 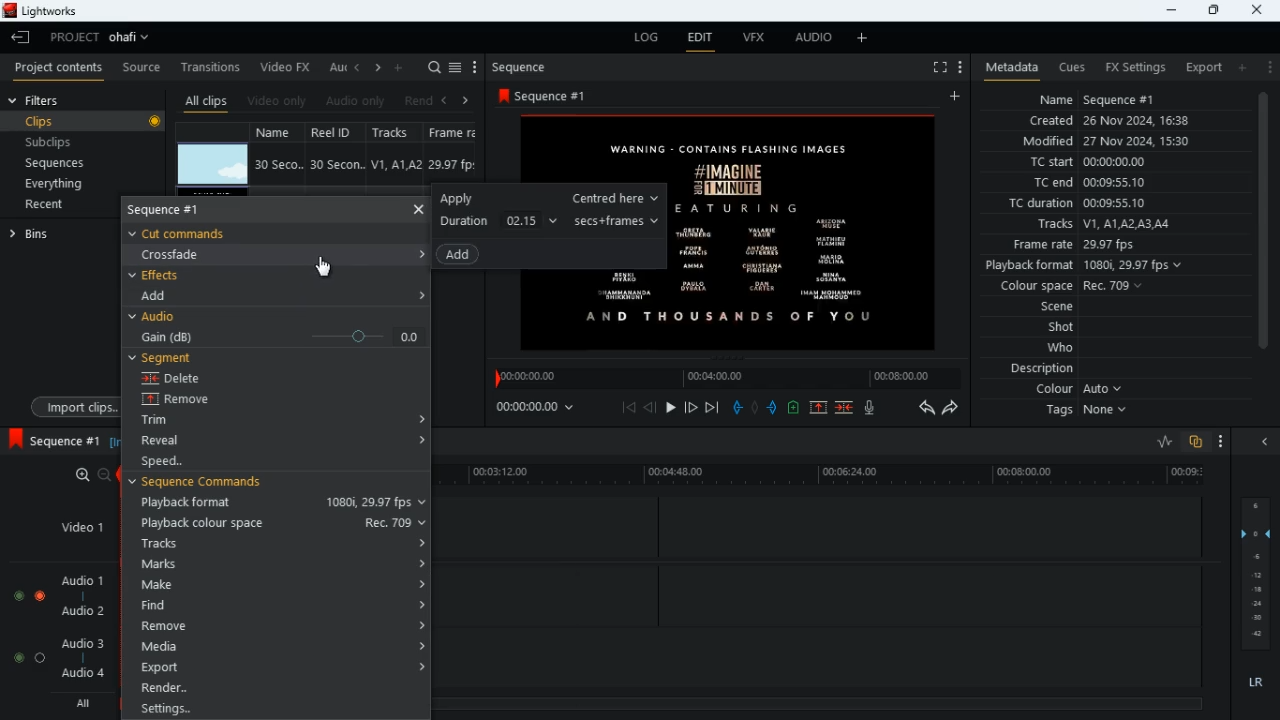 I want to click on lightworks, so click(x=47, y=12).